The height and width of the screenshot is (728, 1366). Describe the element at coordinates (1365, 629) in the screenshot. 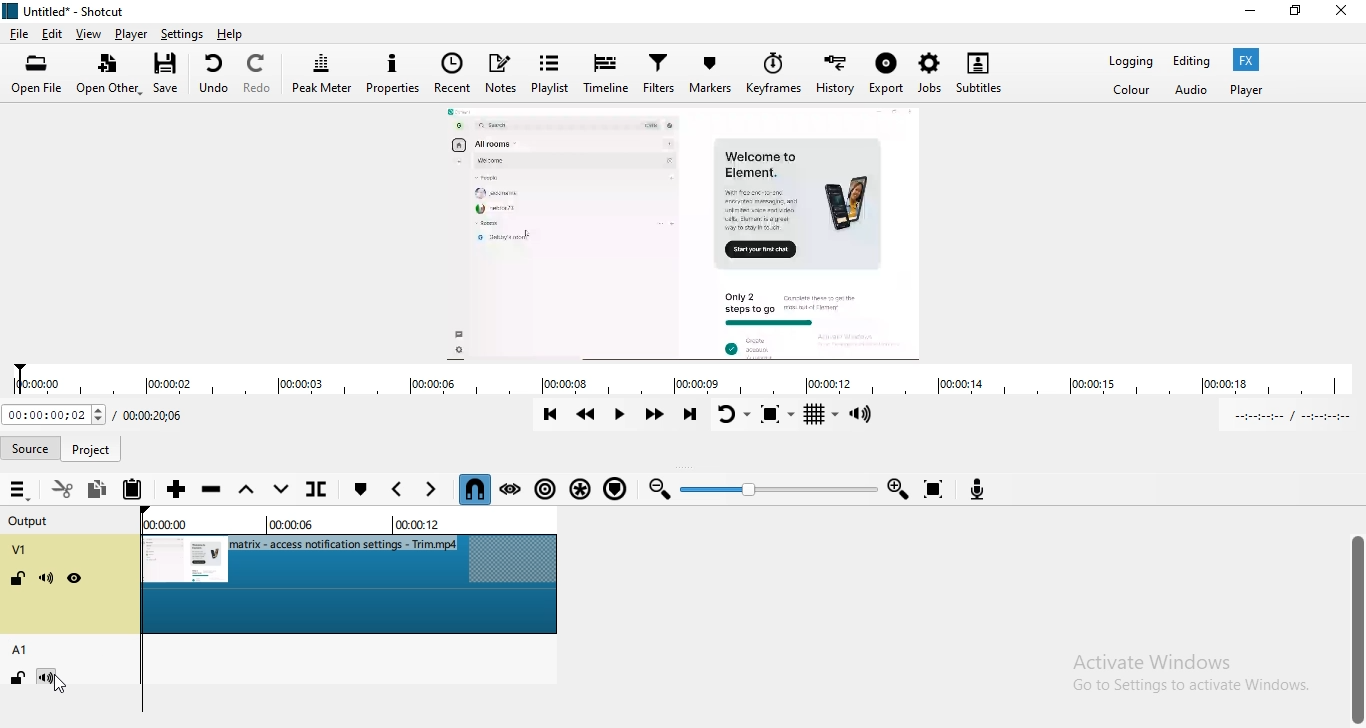

I see `scroll bar` at that location.